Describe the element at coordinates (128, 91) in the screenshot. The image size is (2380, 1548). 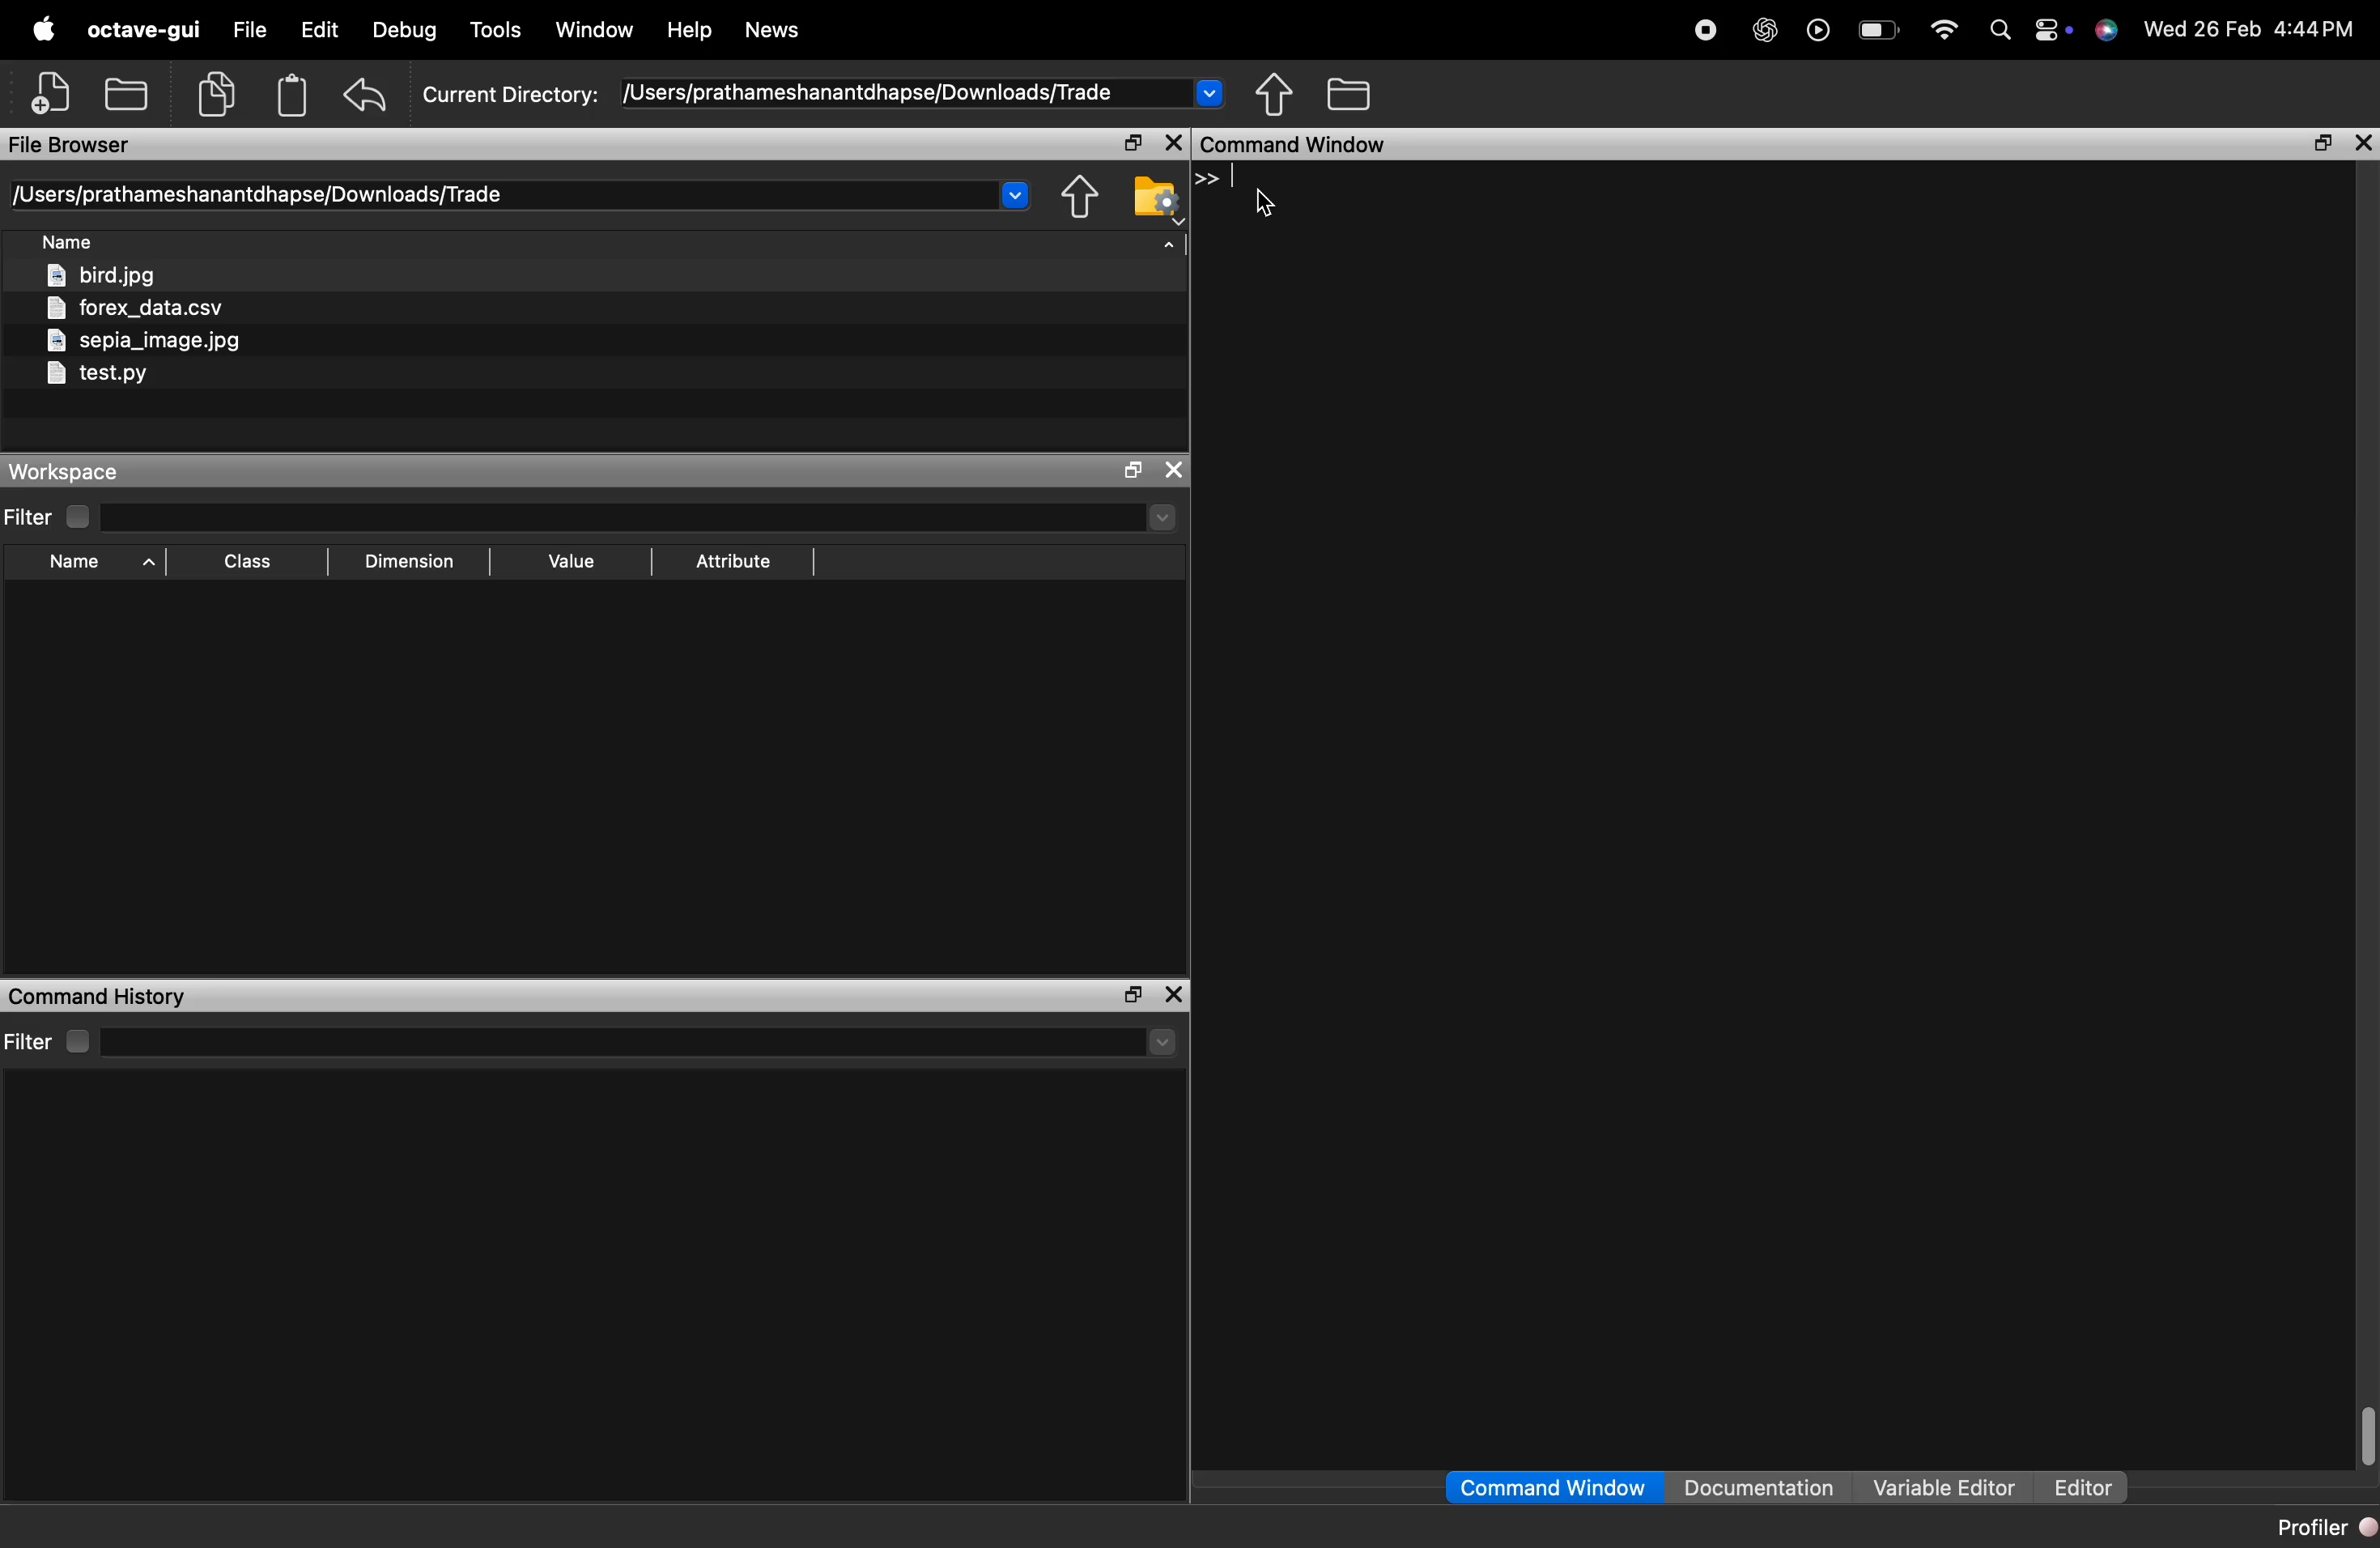
I see `open folder` at that location.